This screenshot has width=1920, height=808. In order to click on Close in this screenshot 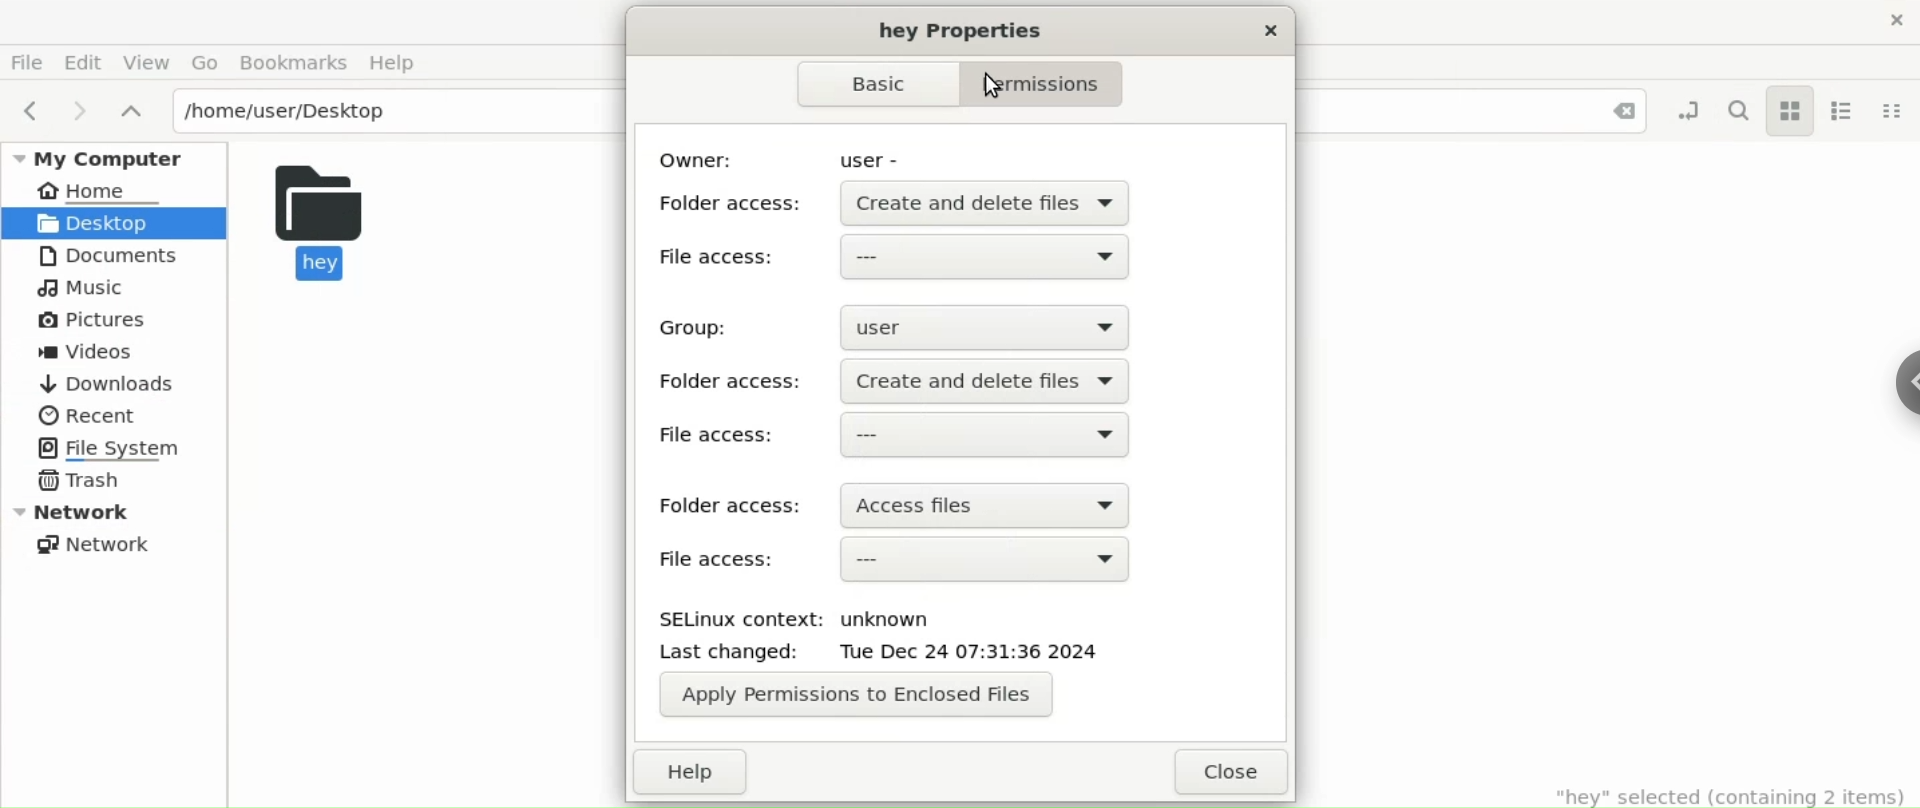, I will do `click(1622, 111)`.